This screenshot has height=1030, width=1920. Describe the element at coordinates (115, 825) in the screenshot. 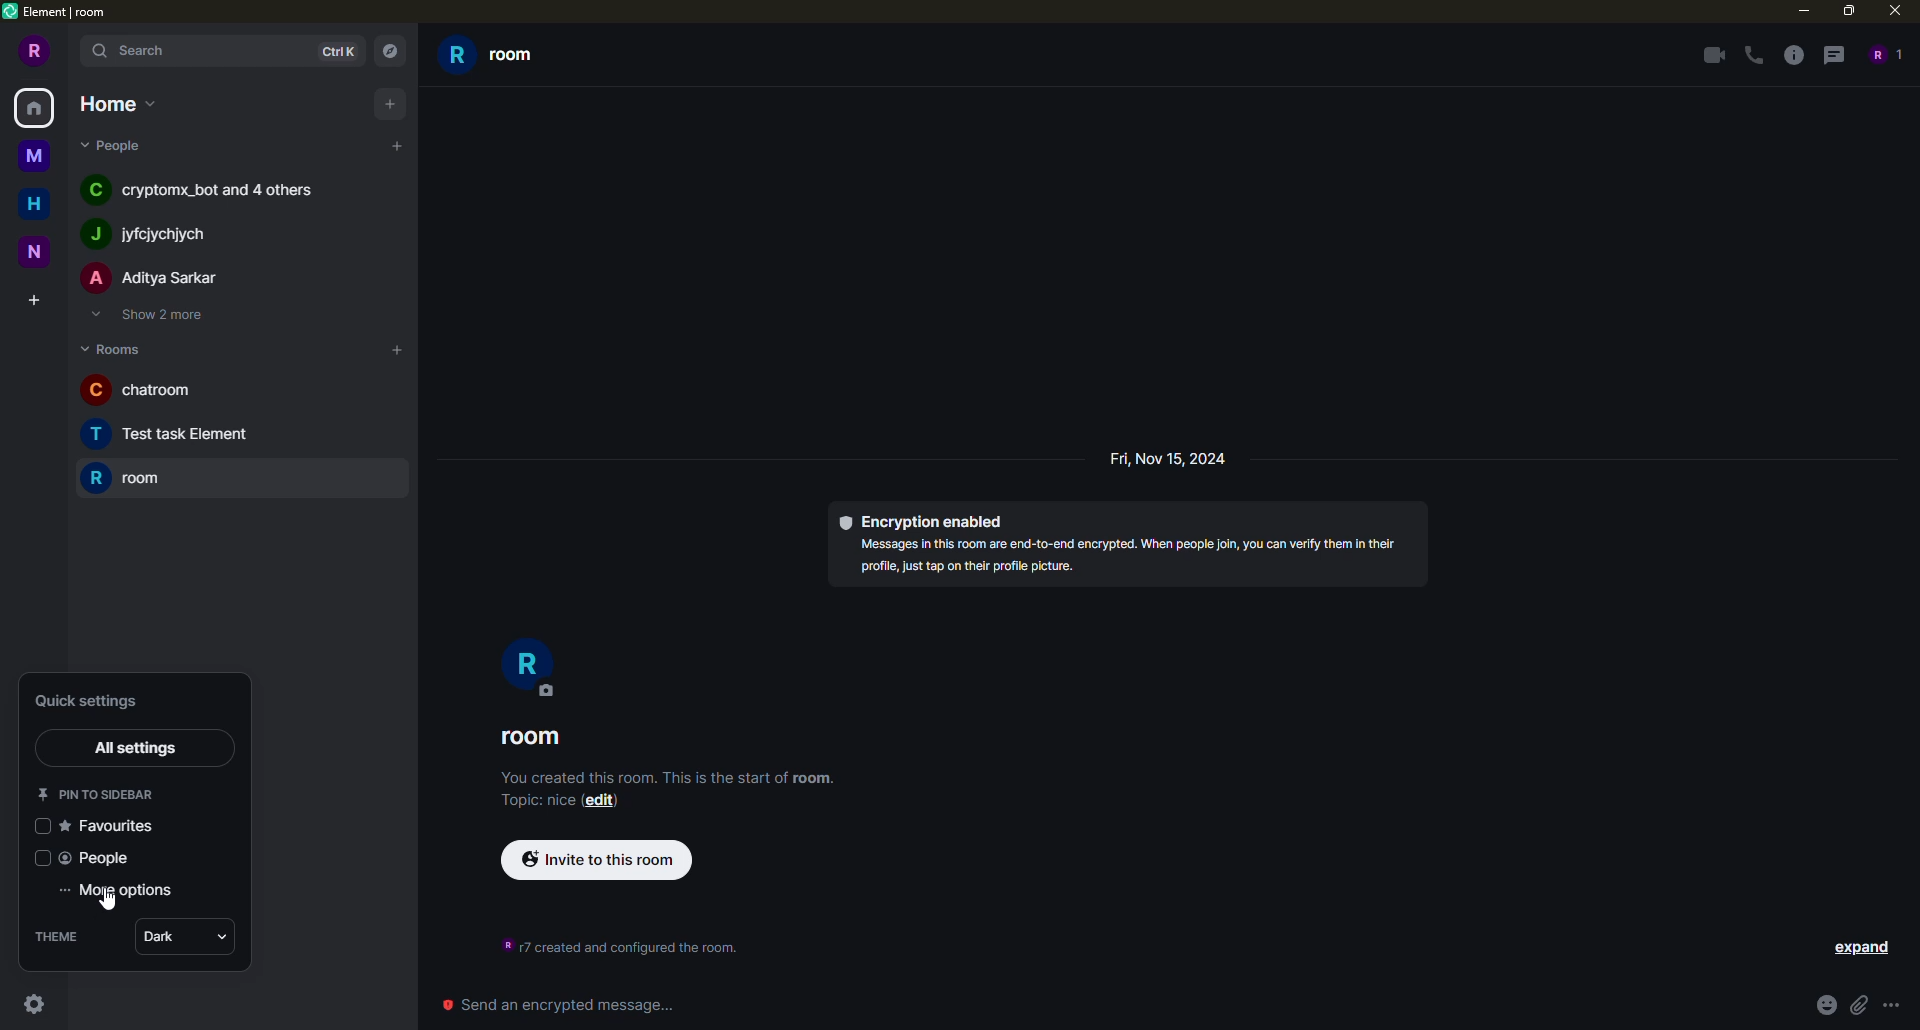

I see `favorites` at that location.